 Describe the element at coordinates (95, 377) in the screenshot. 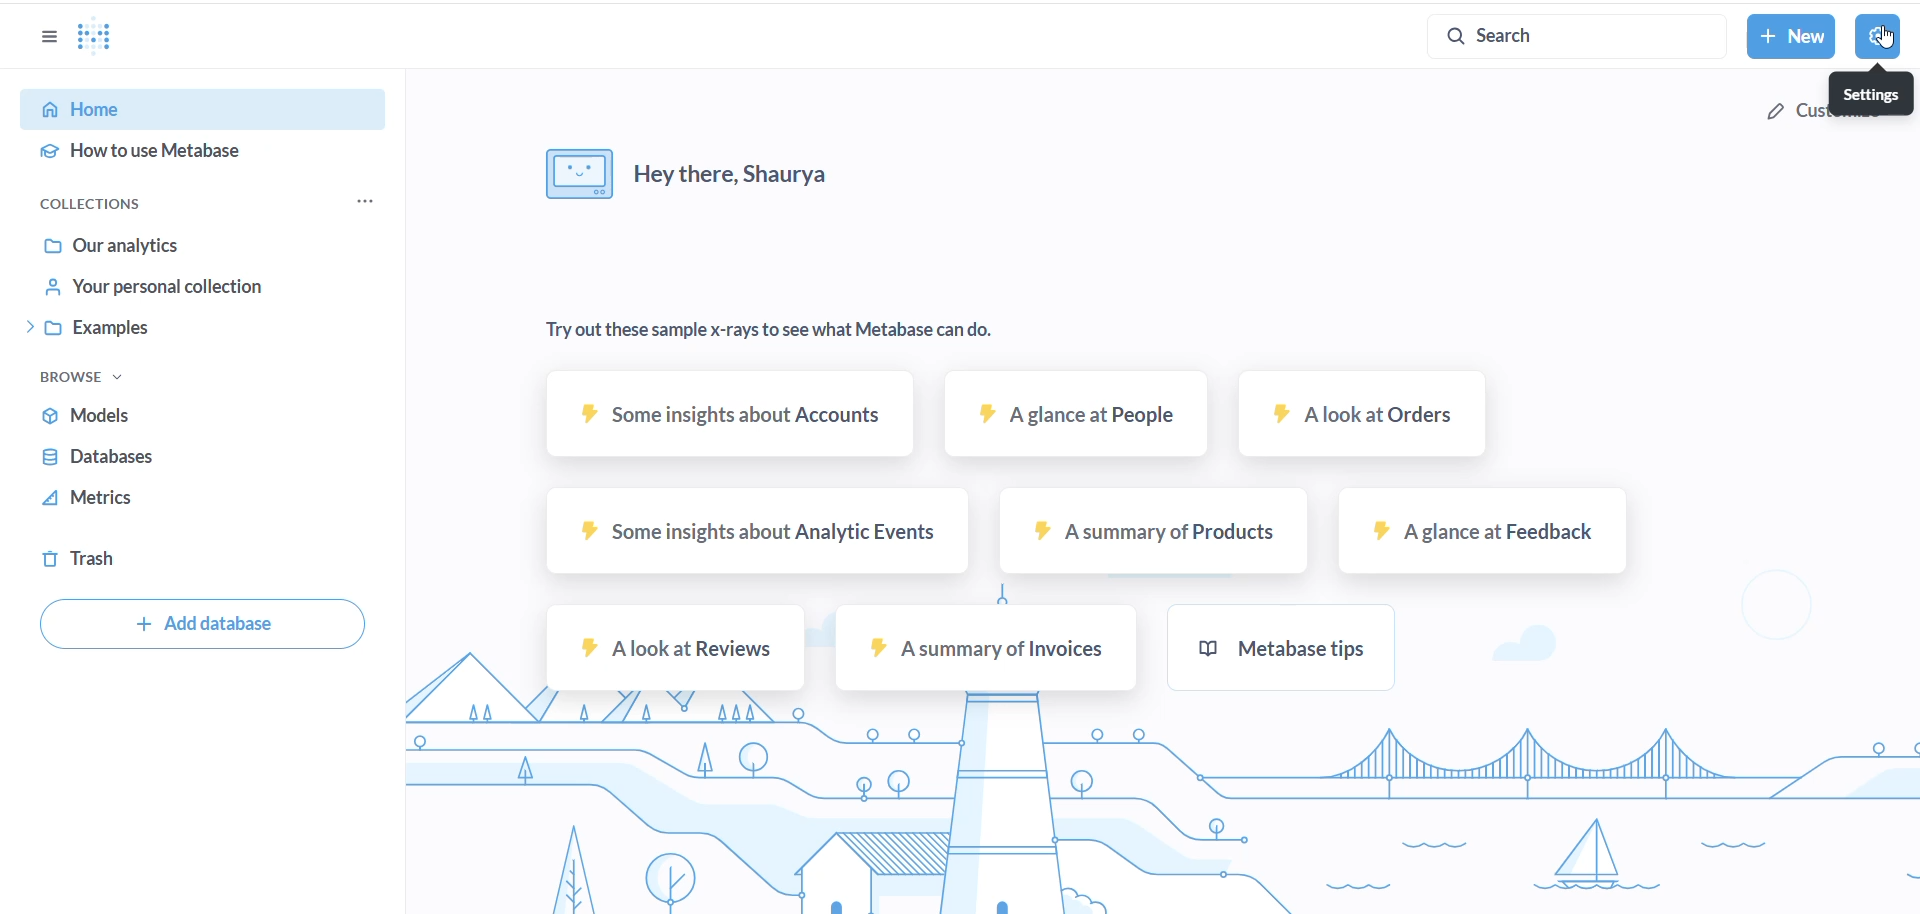

I see `browse` at that location.